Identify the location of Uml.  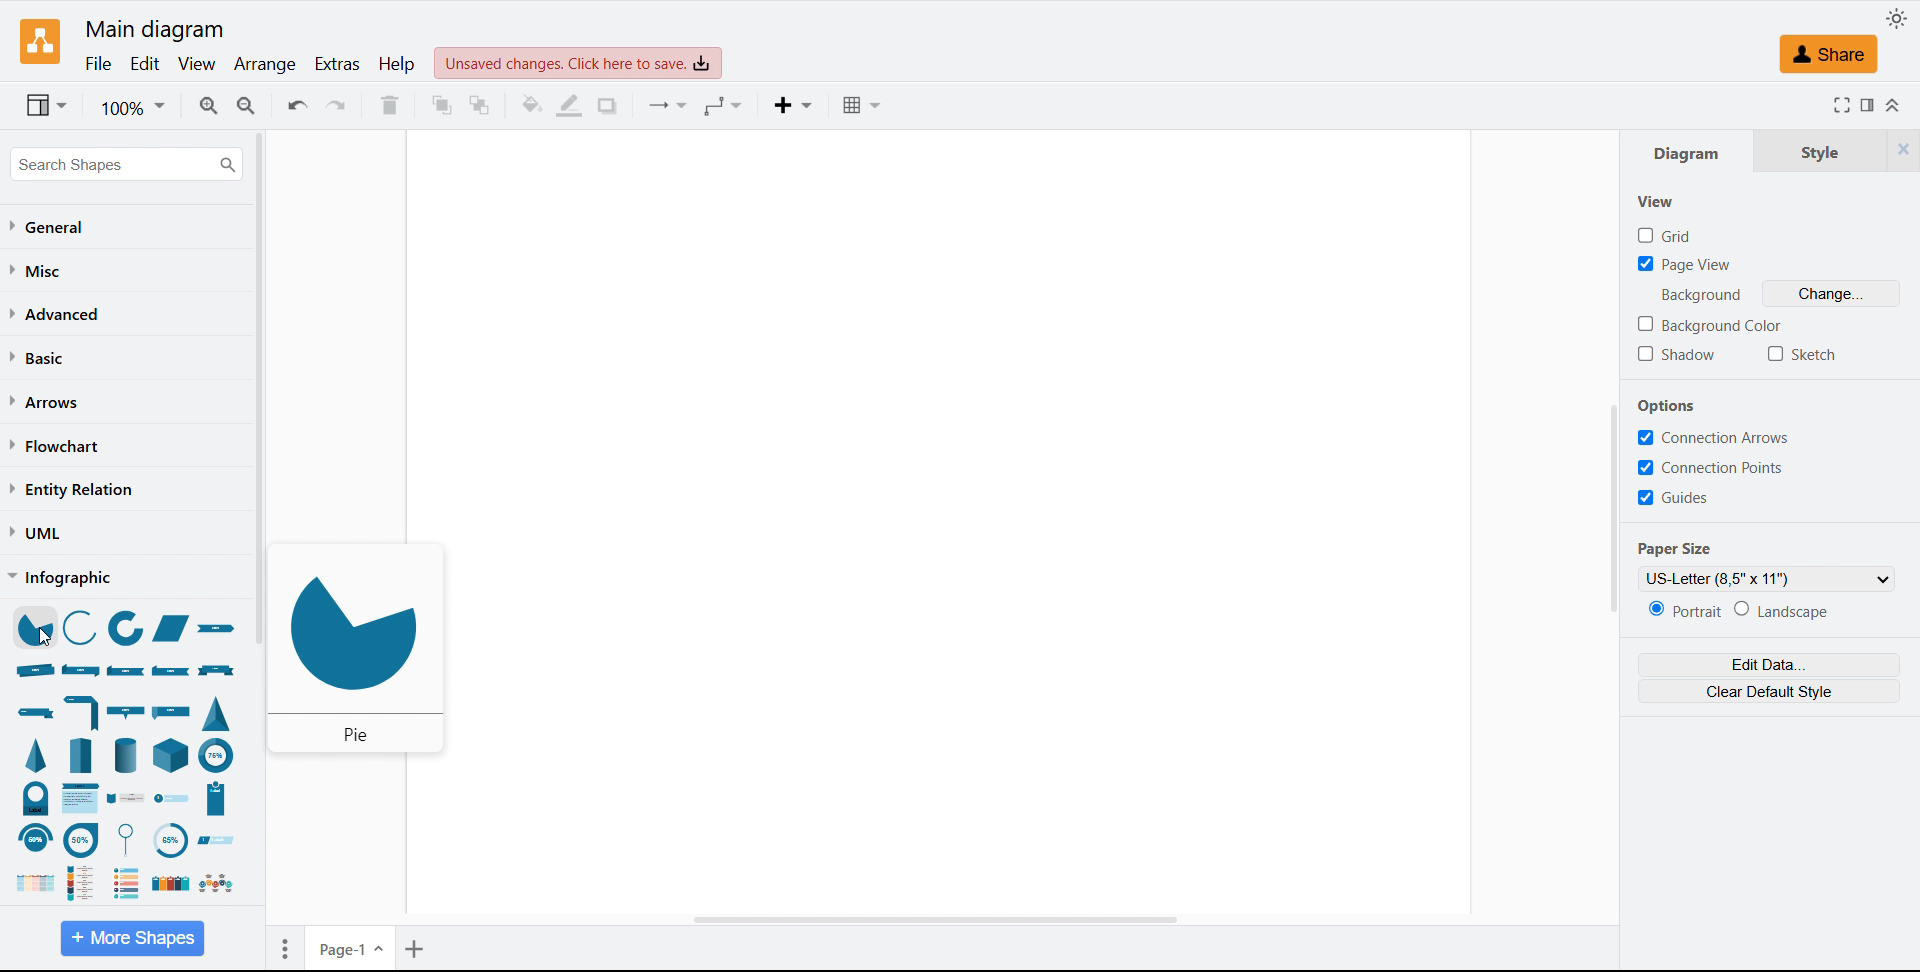
(36, 533).